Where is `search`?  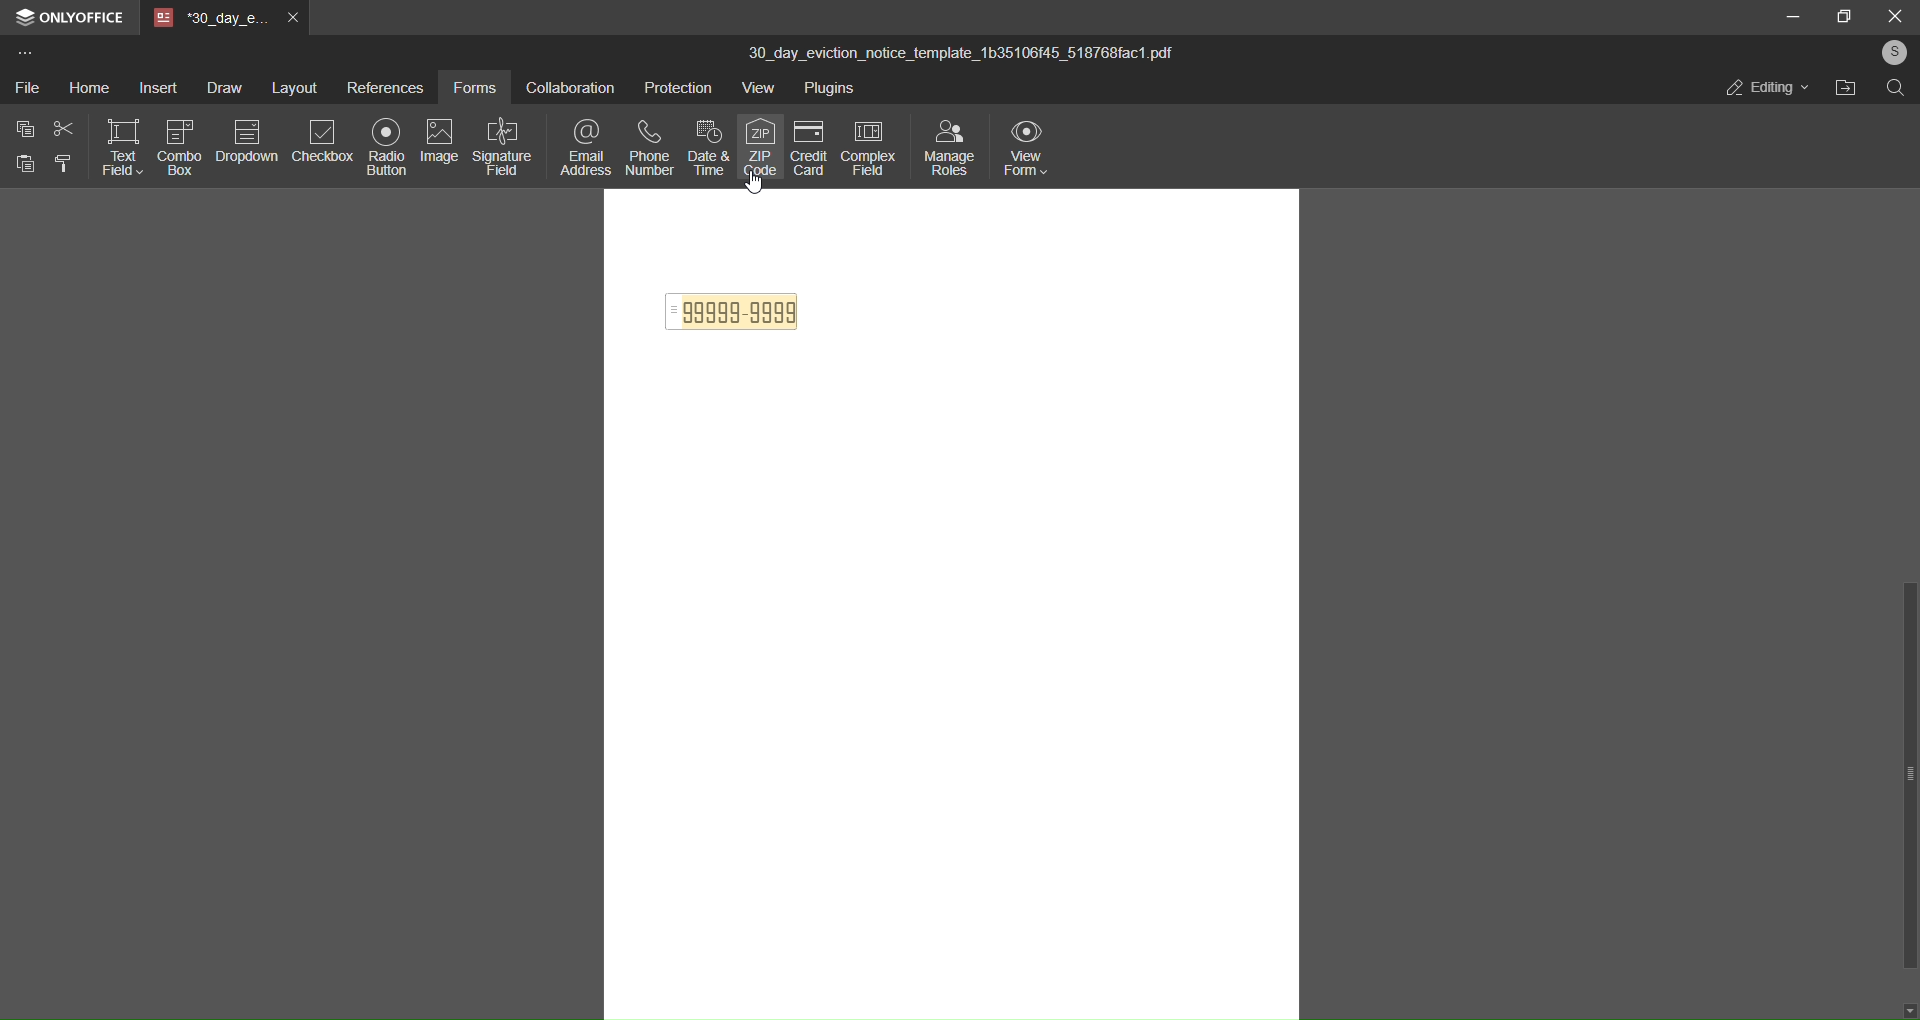 search is located at coordinates (1894, 89).